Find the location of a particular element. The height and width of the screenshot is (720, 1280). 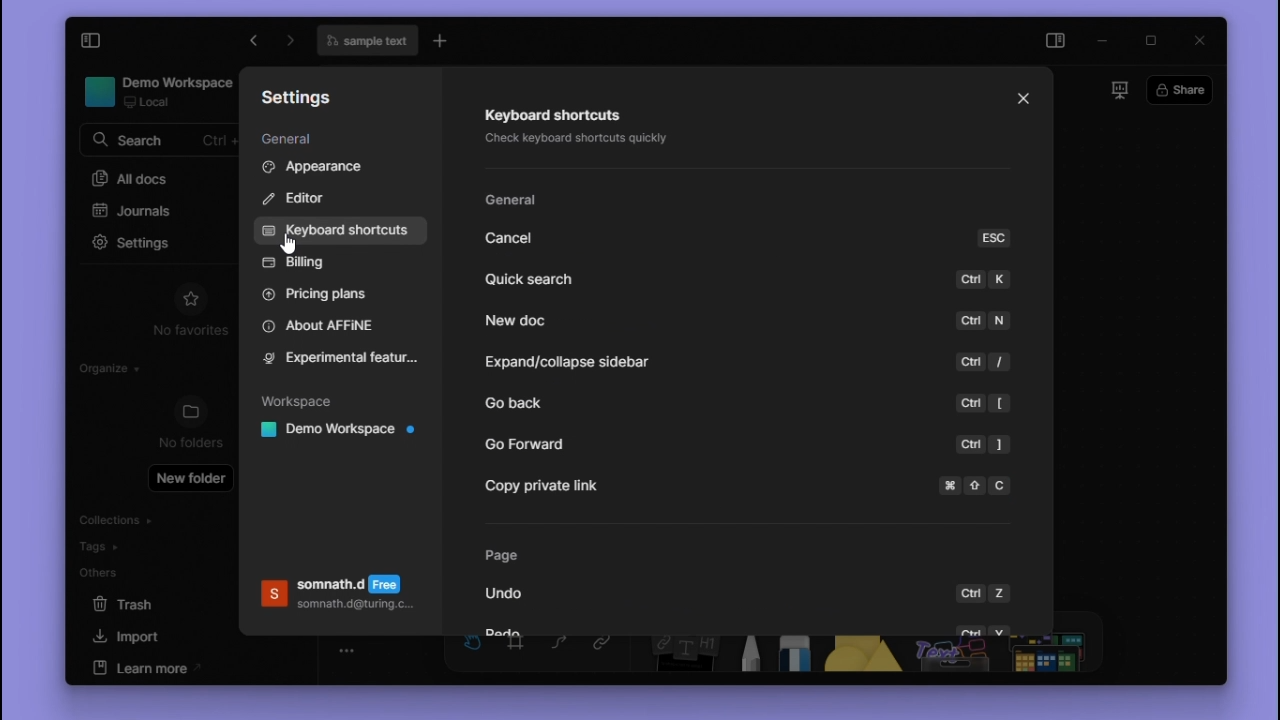

ESC is located at coordinates (994, 238).